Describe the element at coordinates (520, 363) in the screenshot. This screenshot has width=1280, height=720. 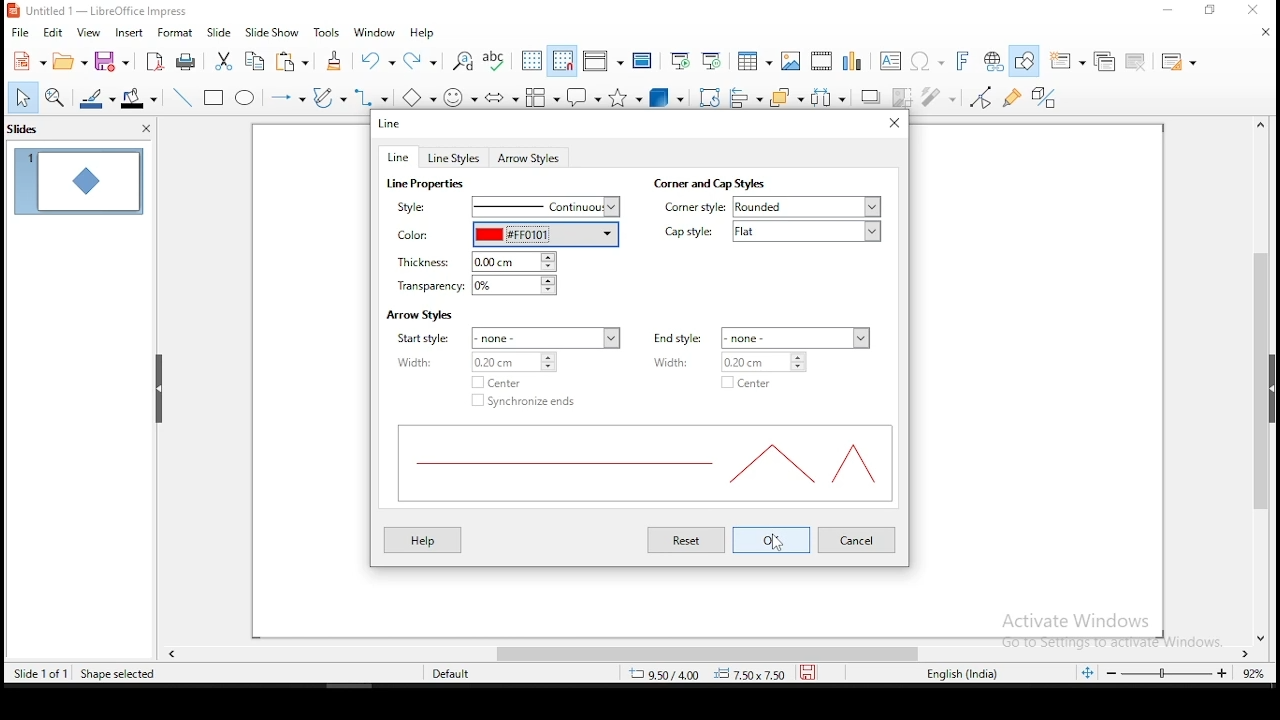
I see `0.20 cm` at that location.